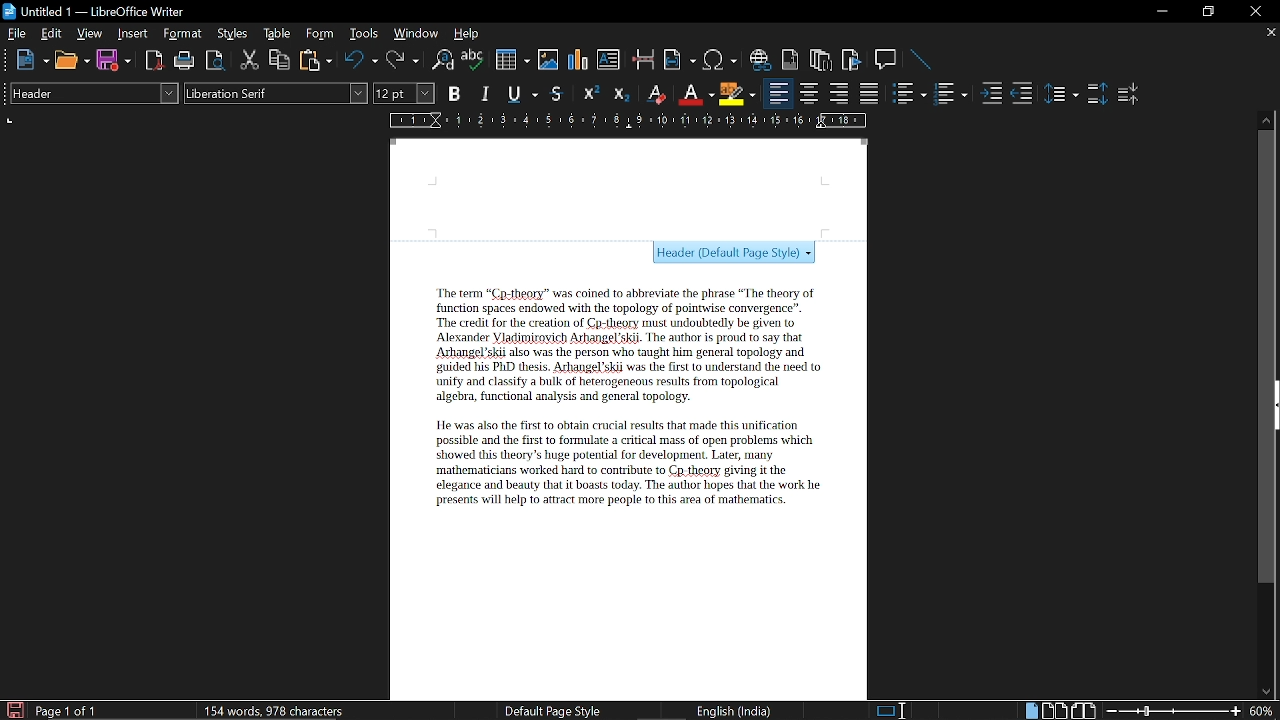 The height and width of the screenshot is (720, 1280). What do you see at coordinates (680, 61) in the screenshot?
I see `Insert field` at bounding box center [680, 61].